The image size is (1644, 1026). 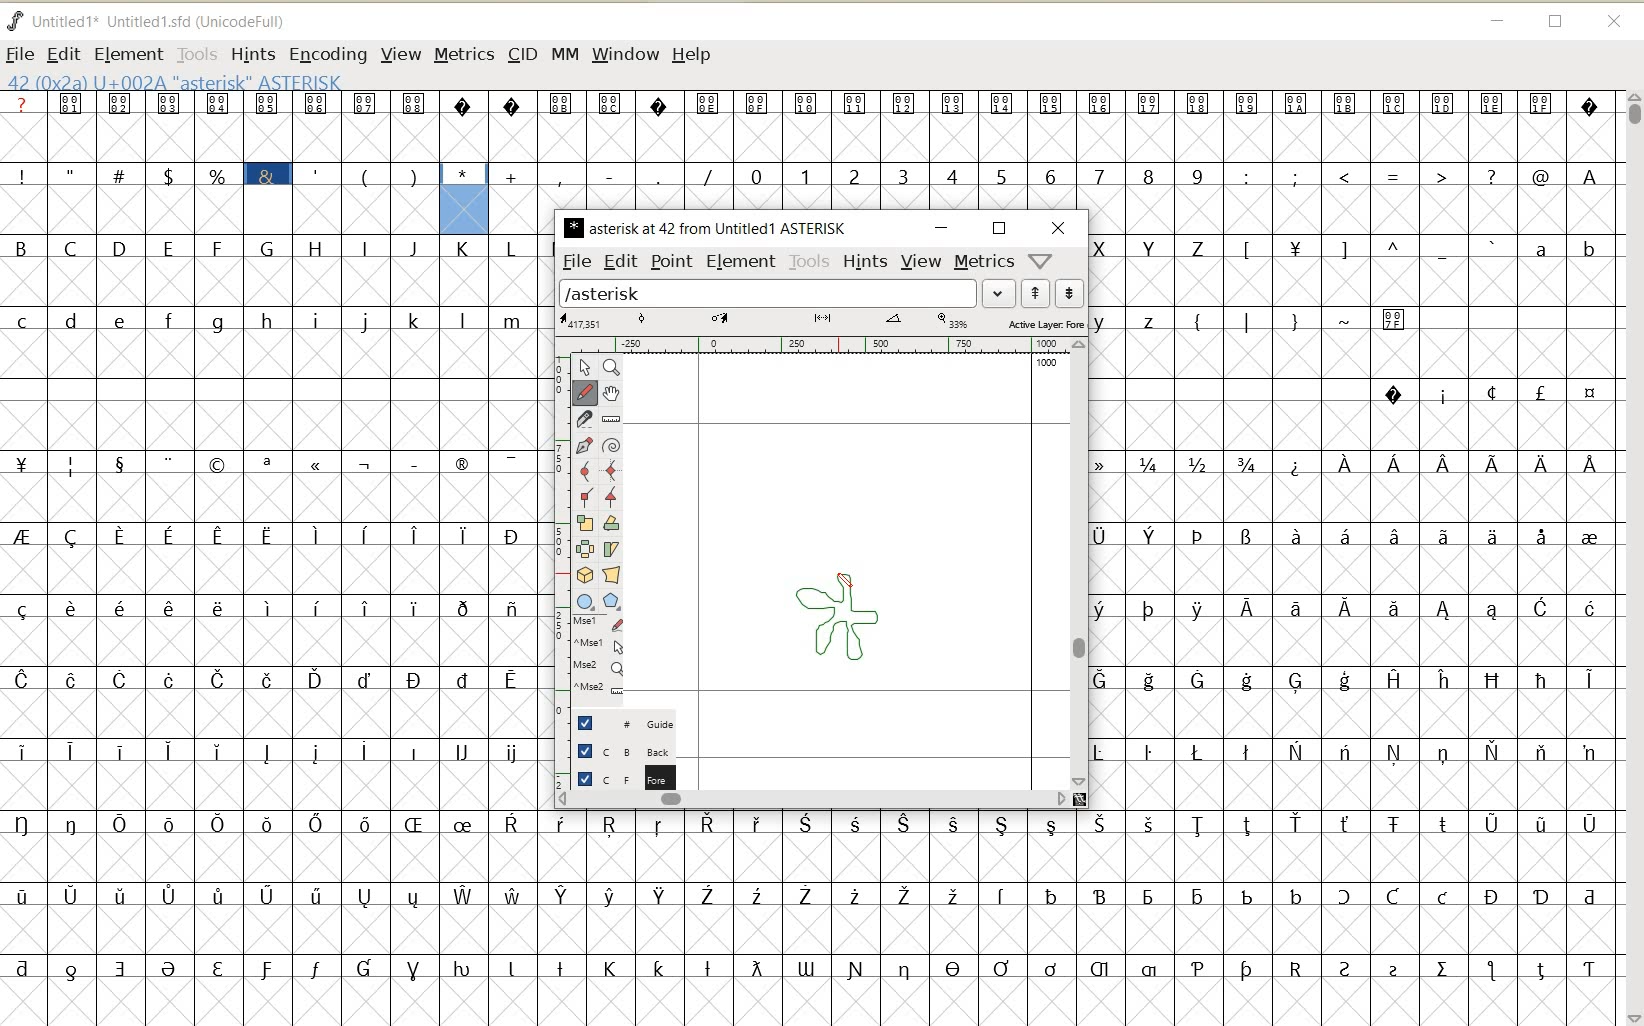 I want to click on POINT, so click(x=673, y=262).